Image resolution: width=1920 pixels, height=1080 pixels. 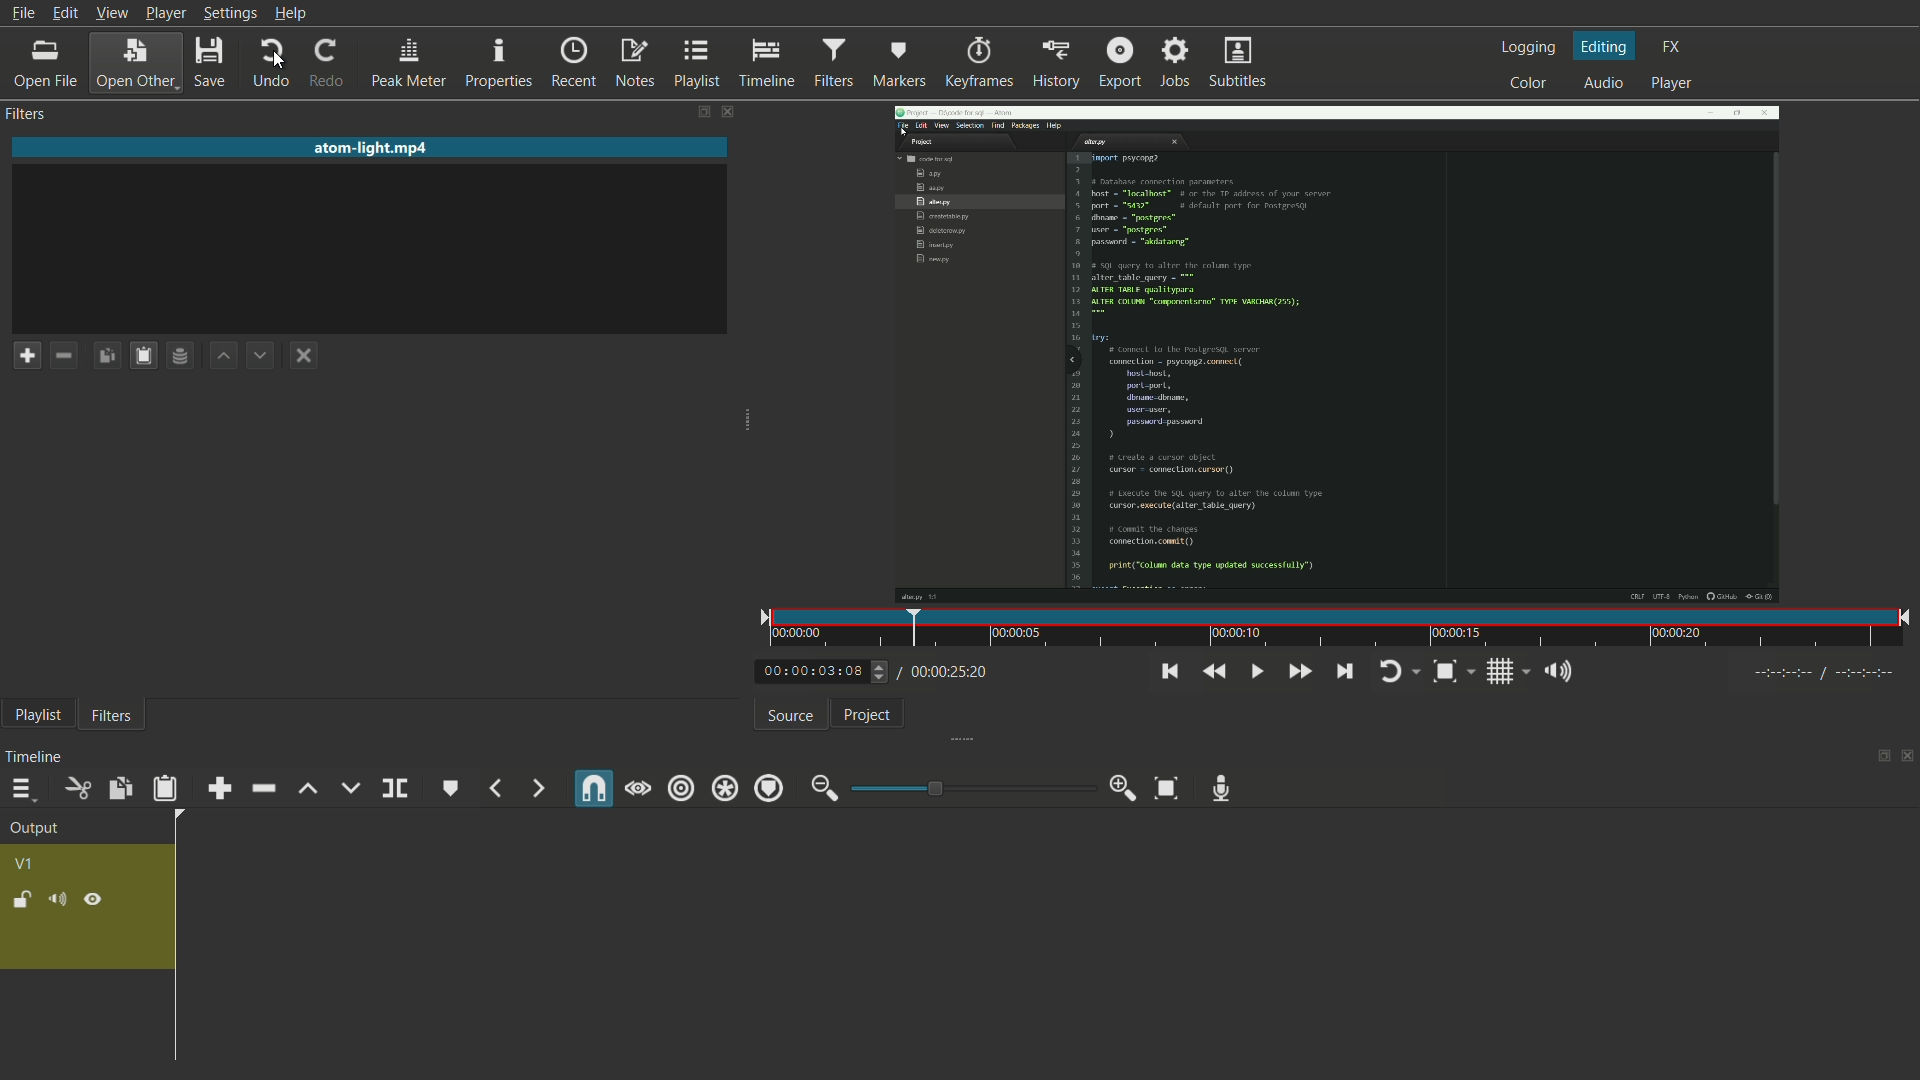 What do you see at coordinates (55, 899) in the screenshot?
I see `volume` at bounding box center [55, 899].